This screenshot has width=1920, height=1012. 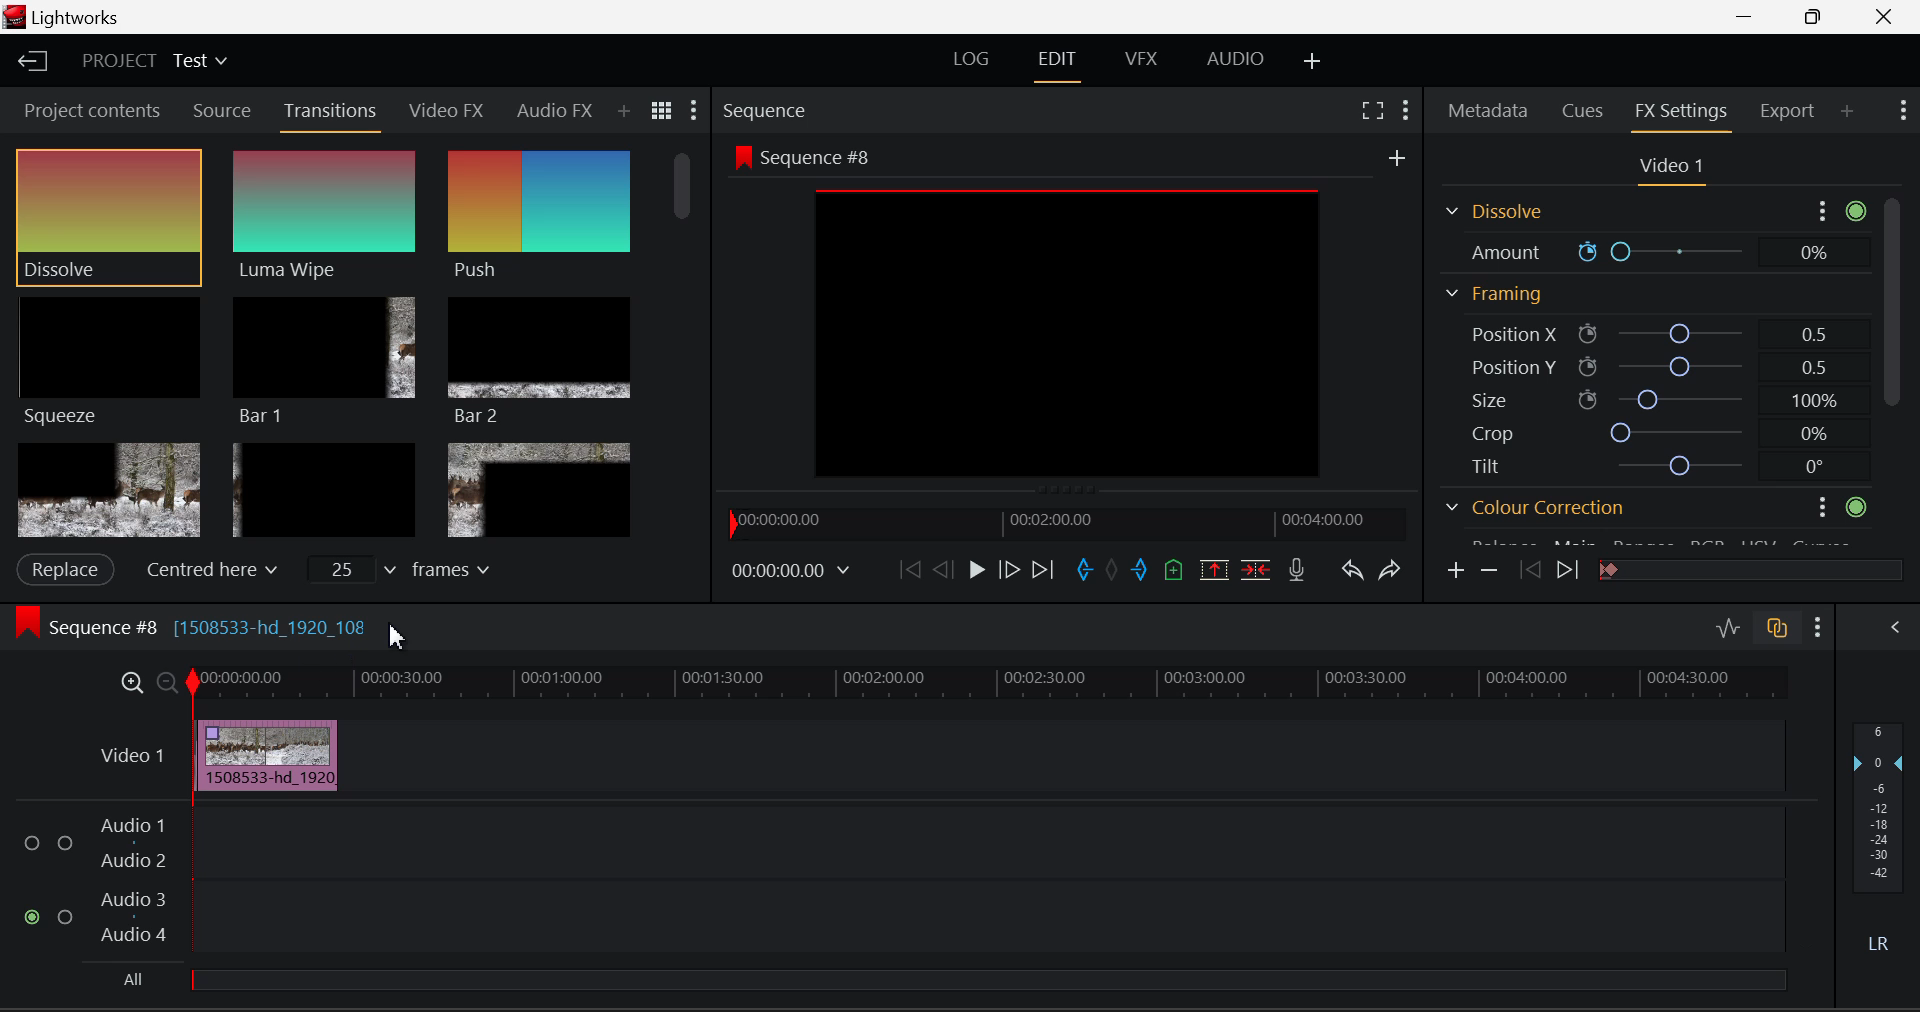 What do you see at coordinates (1645, 434) in the screenshot?
I see `Crop` at bounding box center [1645, 434].